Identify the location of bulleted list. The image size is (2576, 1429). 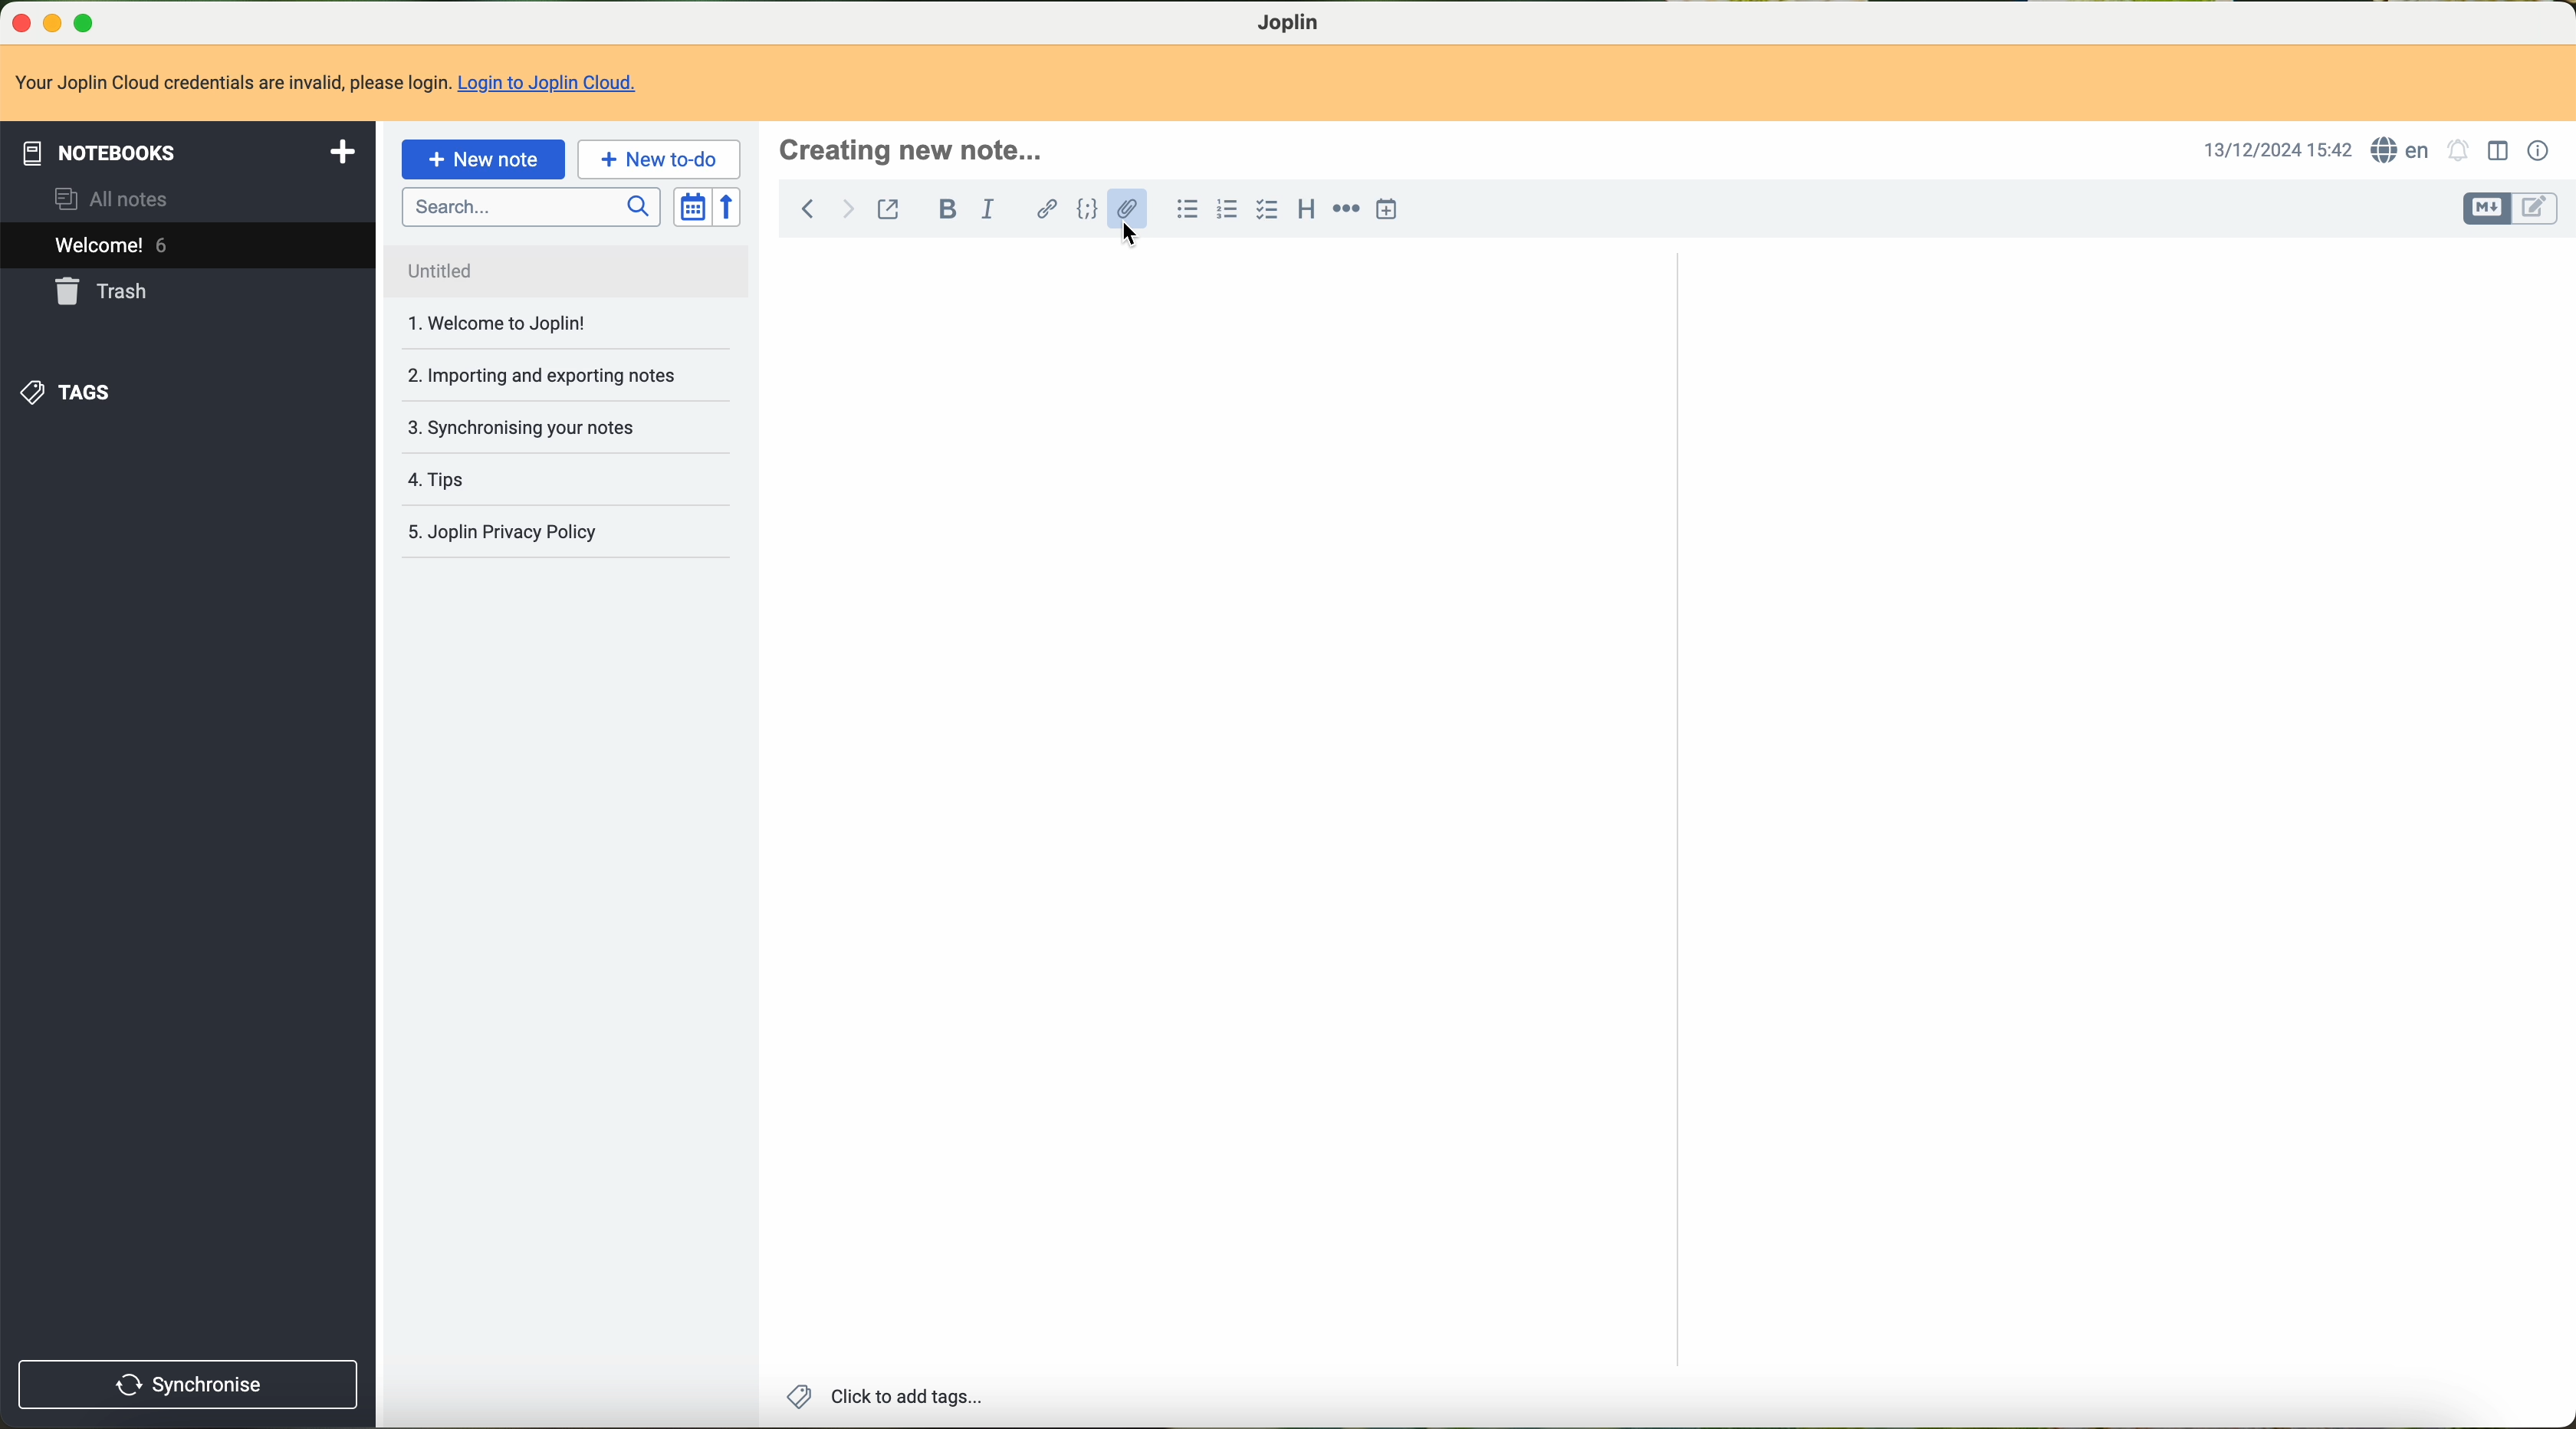
(1188, 207).